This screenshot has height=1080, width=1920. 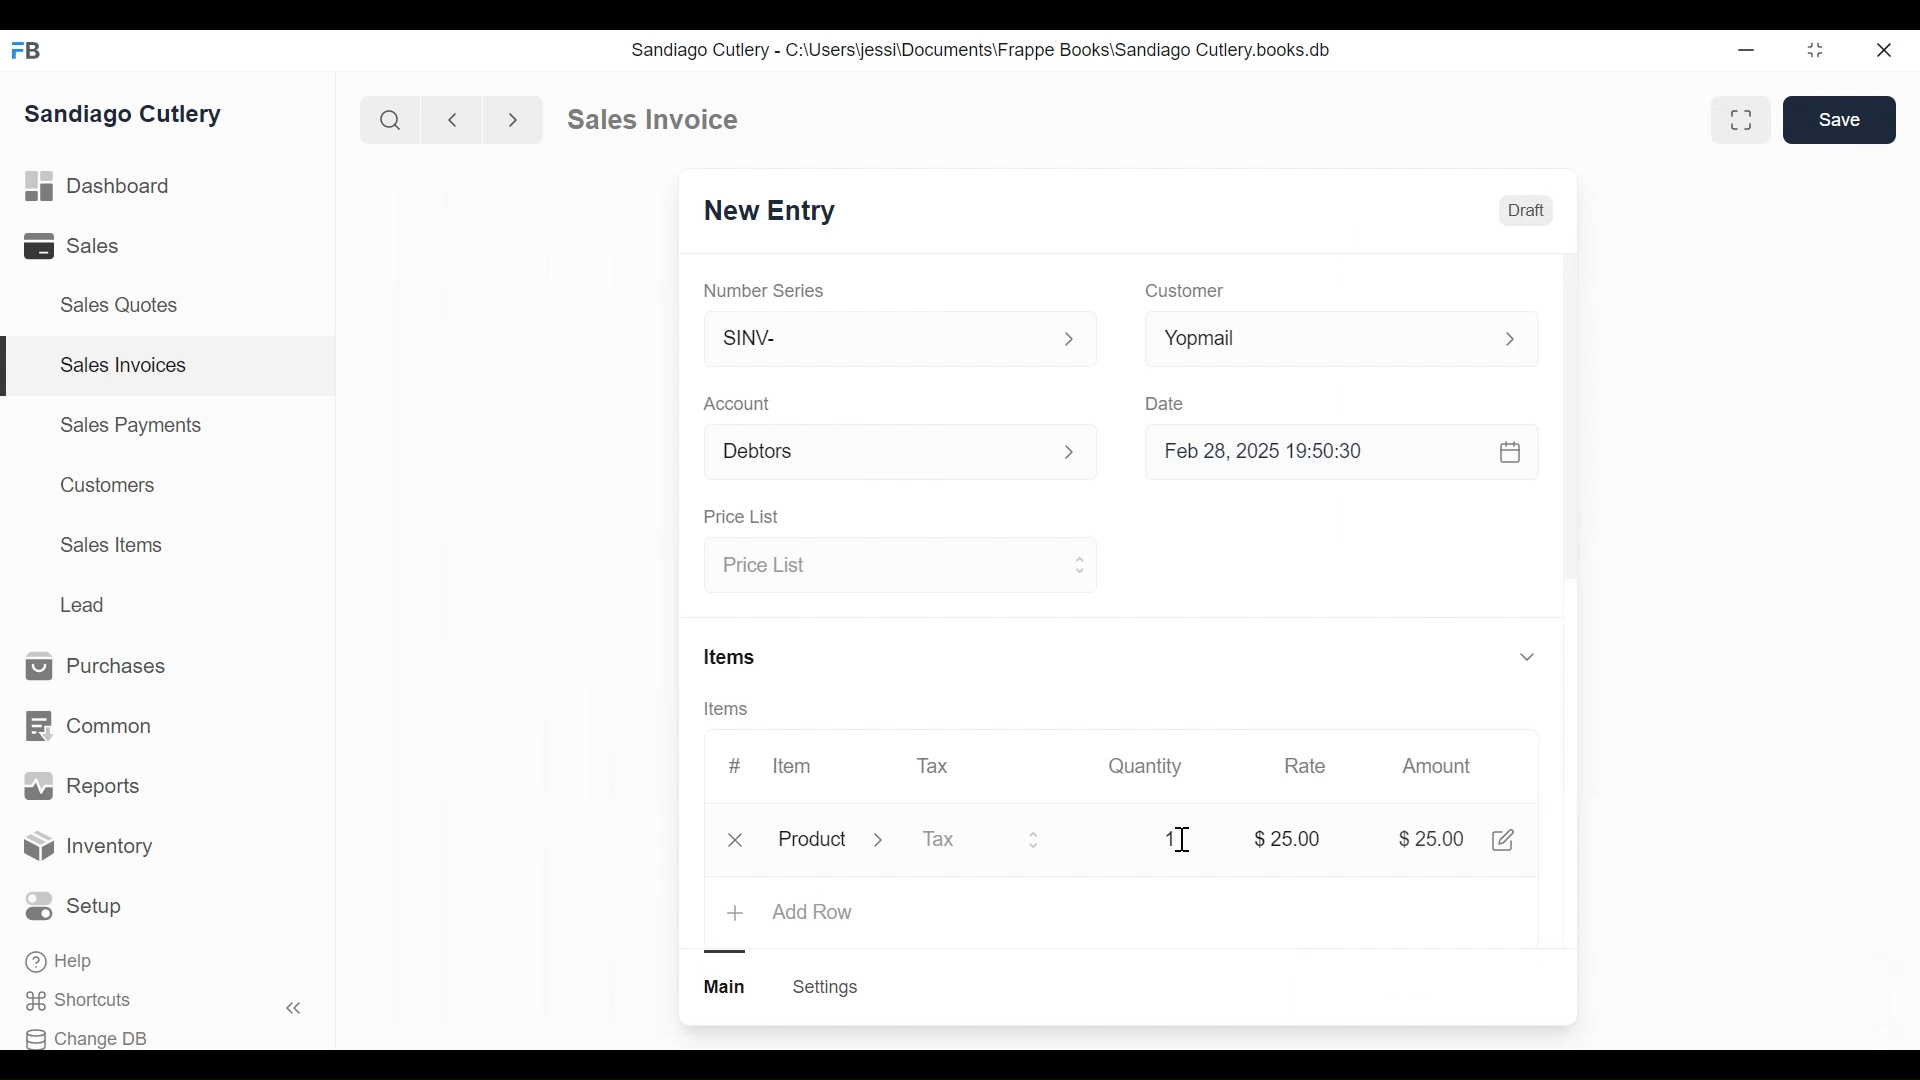 I want to click on Date, so click(x=1168, y=403).